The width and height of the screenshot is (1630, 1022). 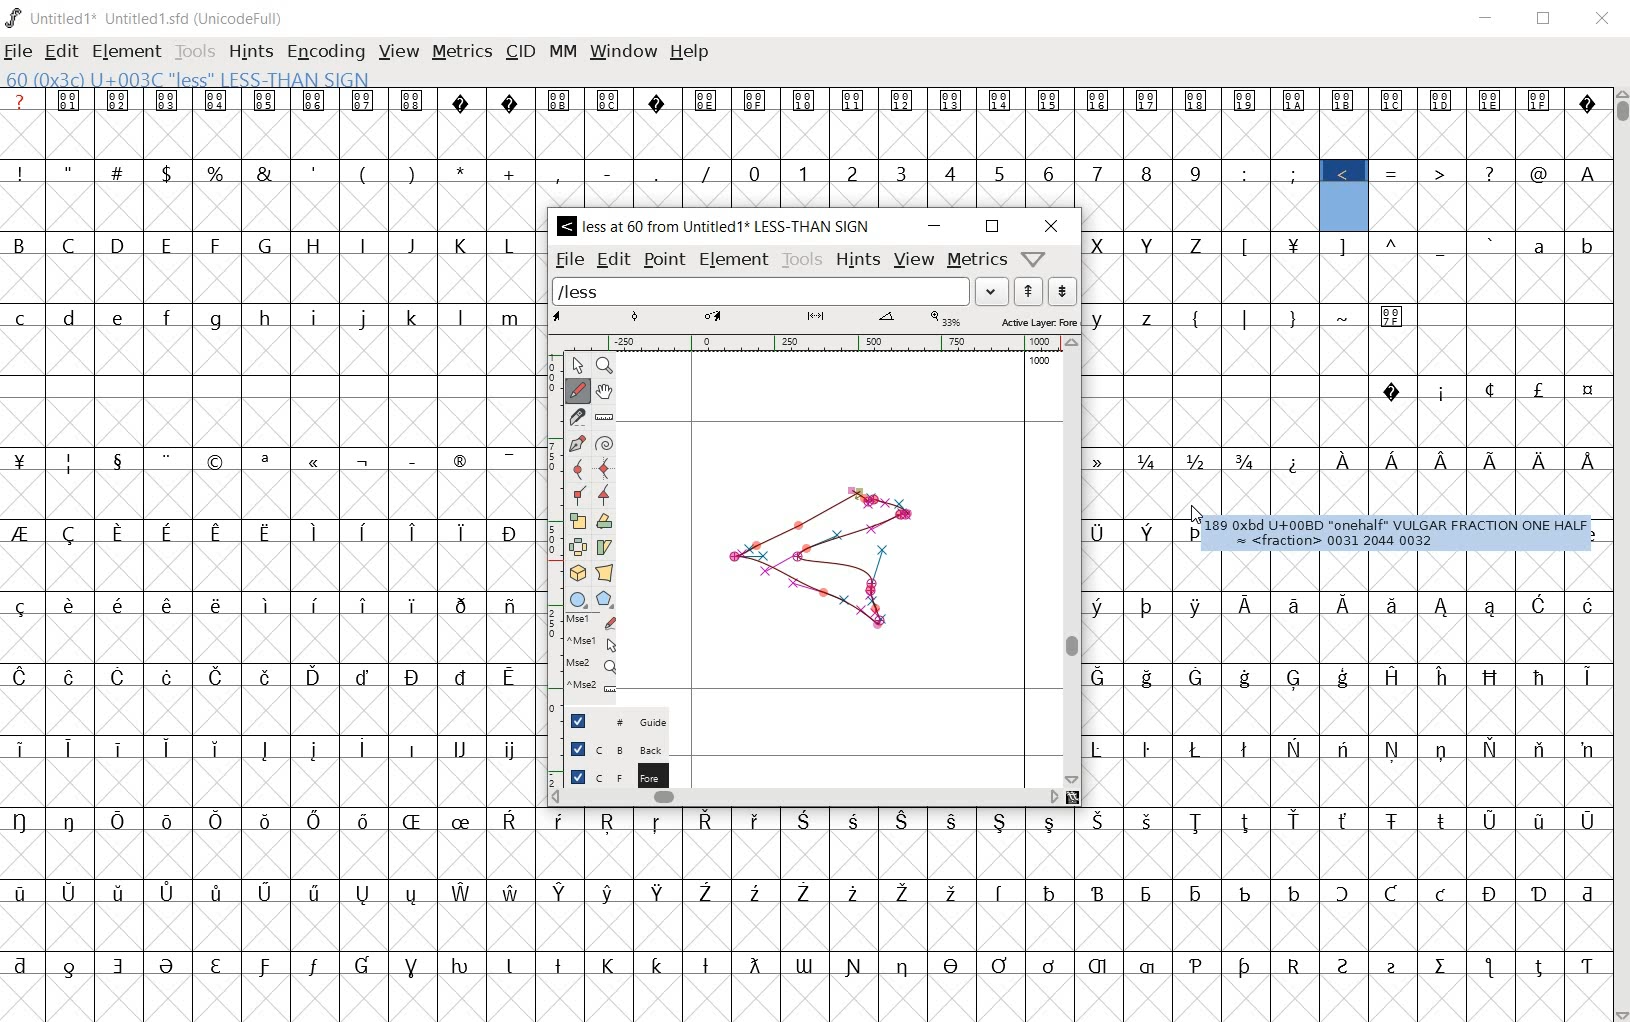 What do you see at coordinates (1486, 18) in the screenshot?
I see `minimize` at bounding box center [1486, 18].